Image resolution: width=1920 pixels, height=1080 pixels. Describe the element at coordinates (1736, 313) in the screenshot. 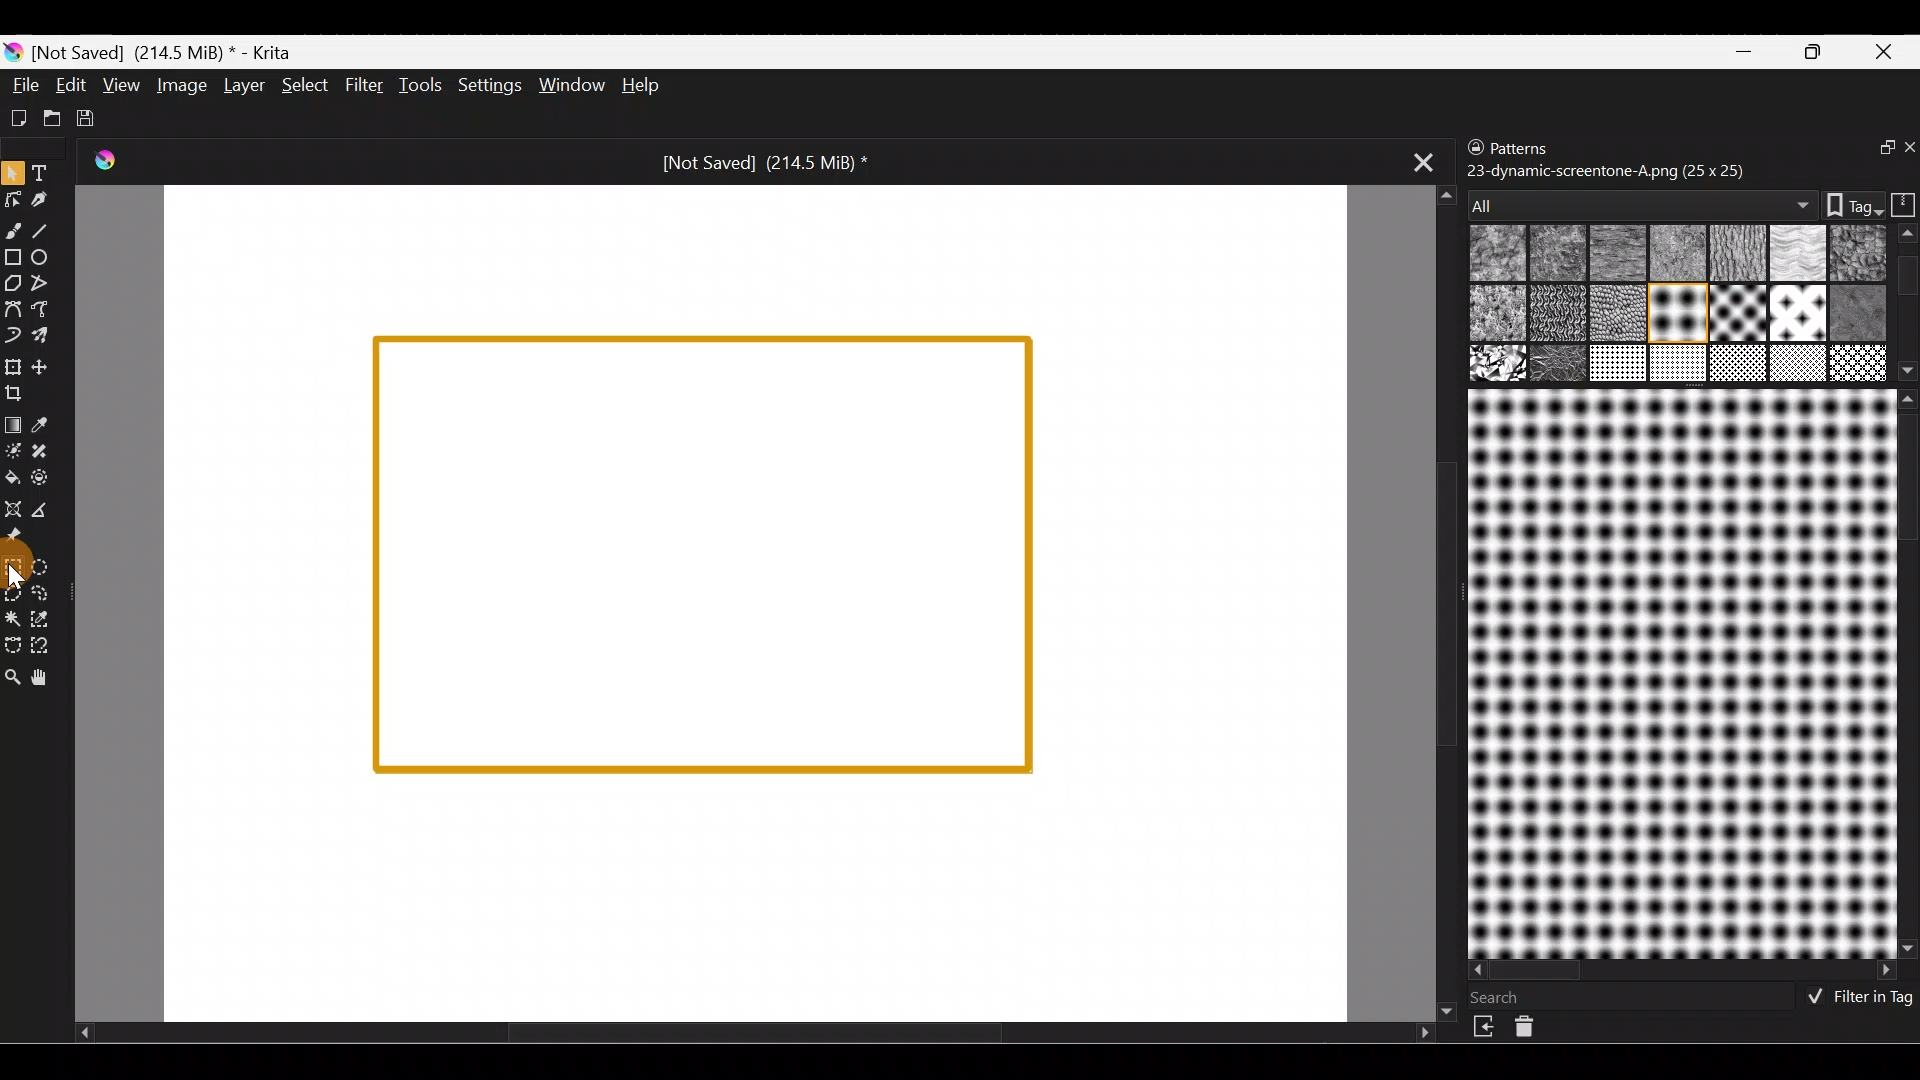

I see `11 drawed_furry.png` at that location.